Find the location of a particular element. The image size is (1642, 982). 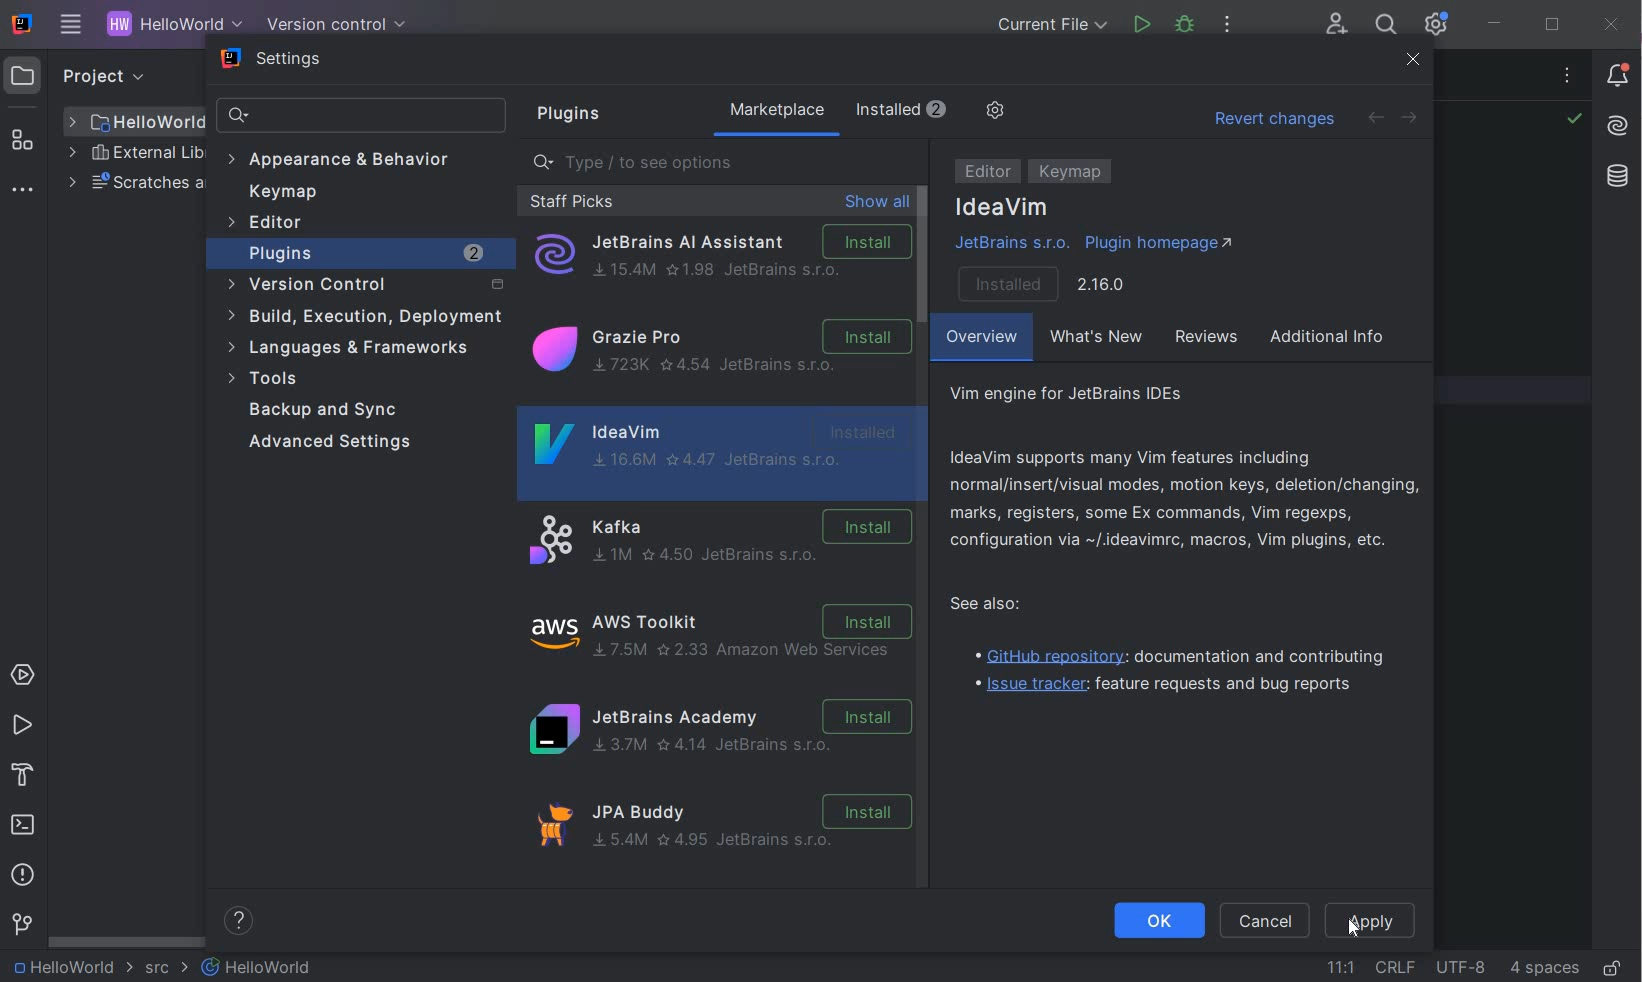

SCROLLBAR is located at coordinates (122, 941).